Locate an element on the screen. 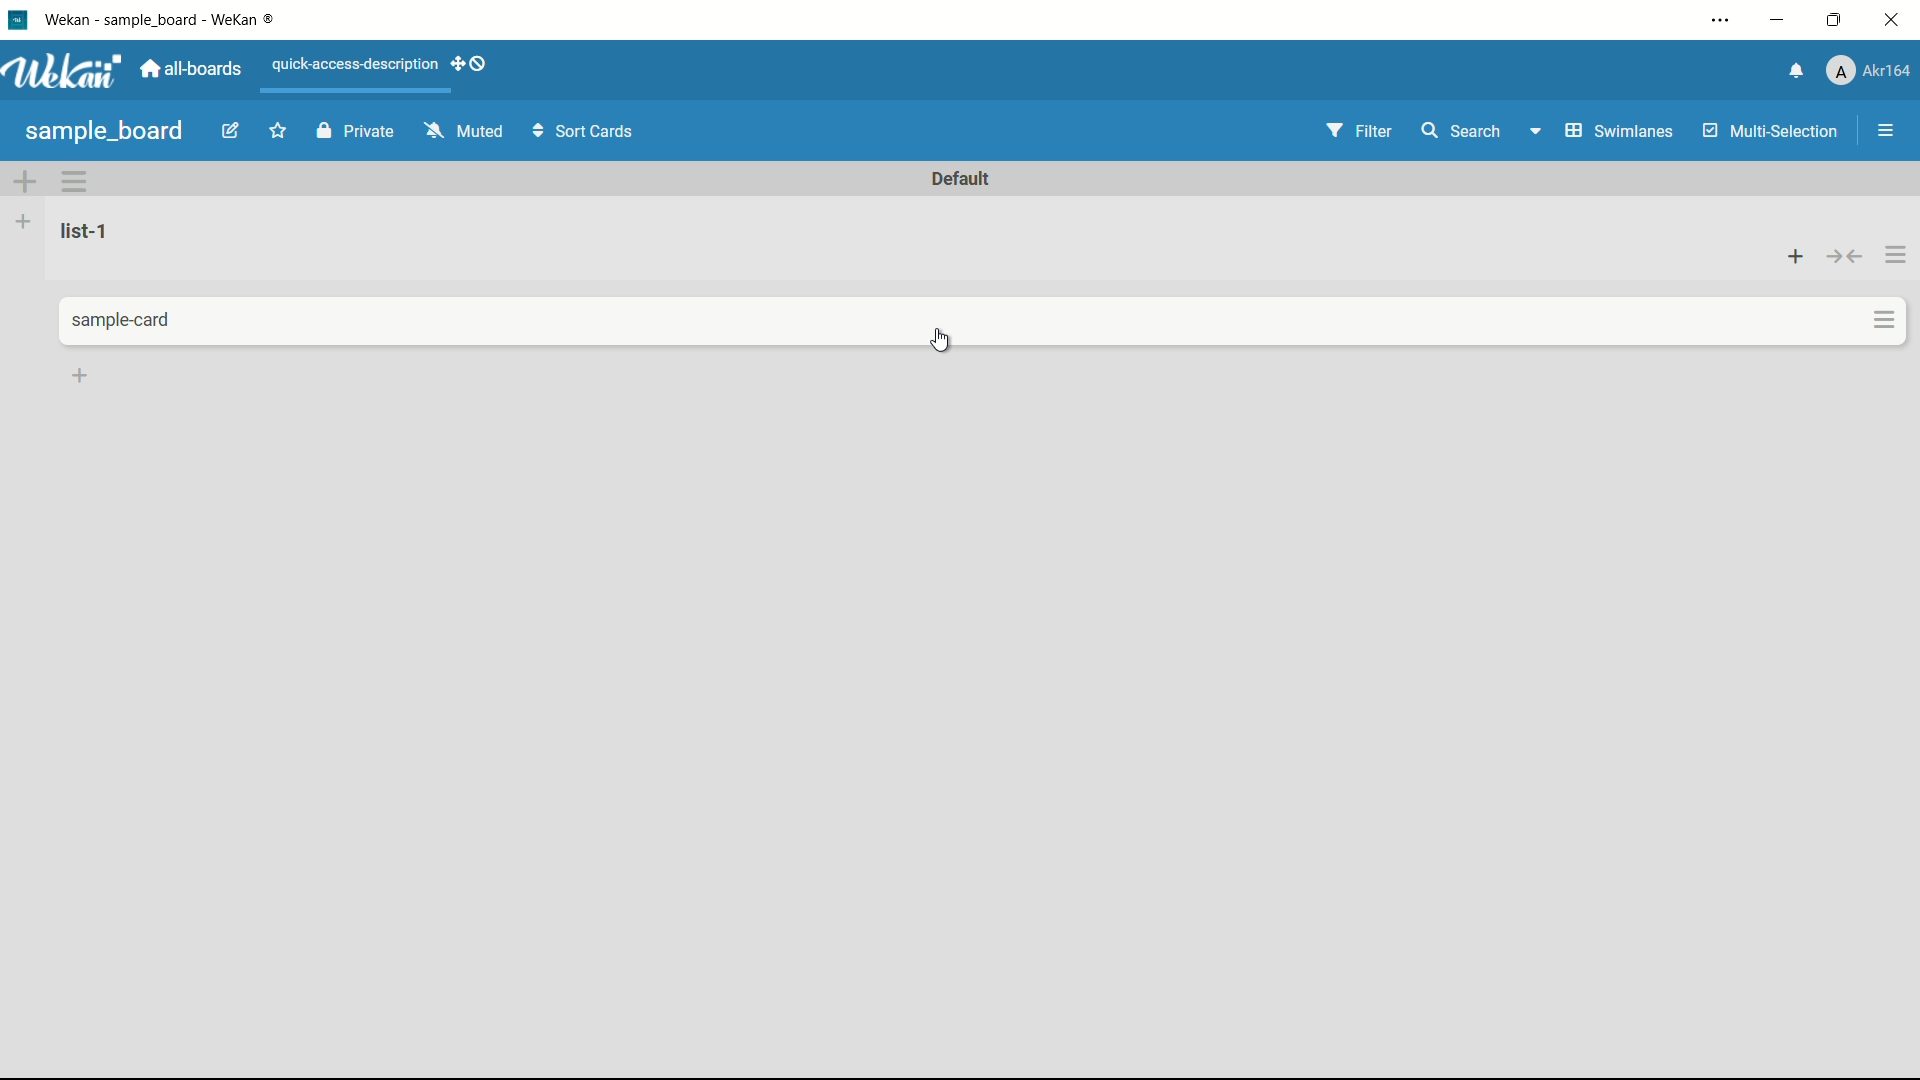  minimize is located at coordinates (1775, 21).